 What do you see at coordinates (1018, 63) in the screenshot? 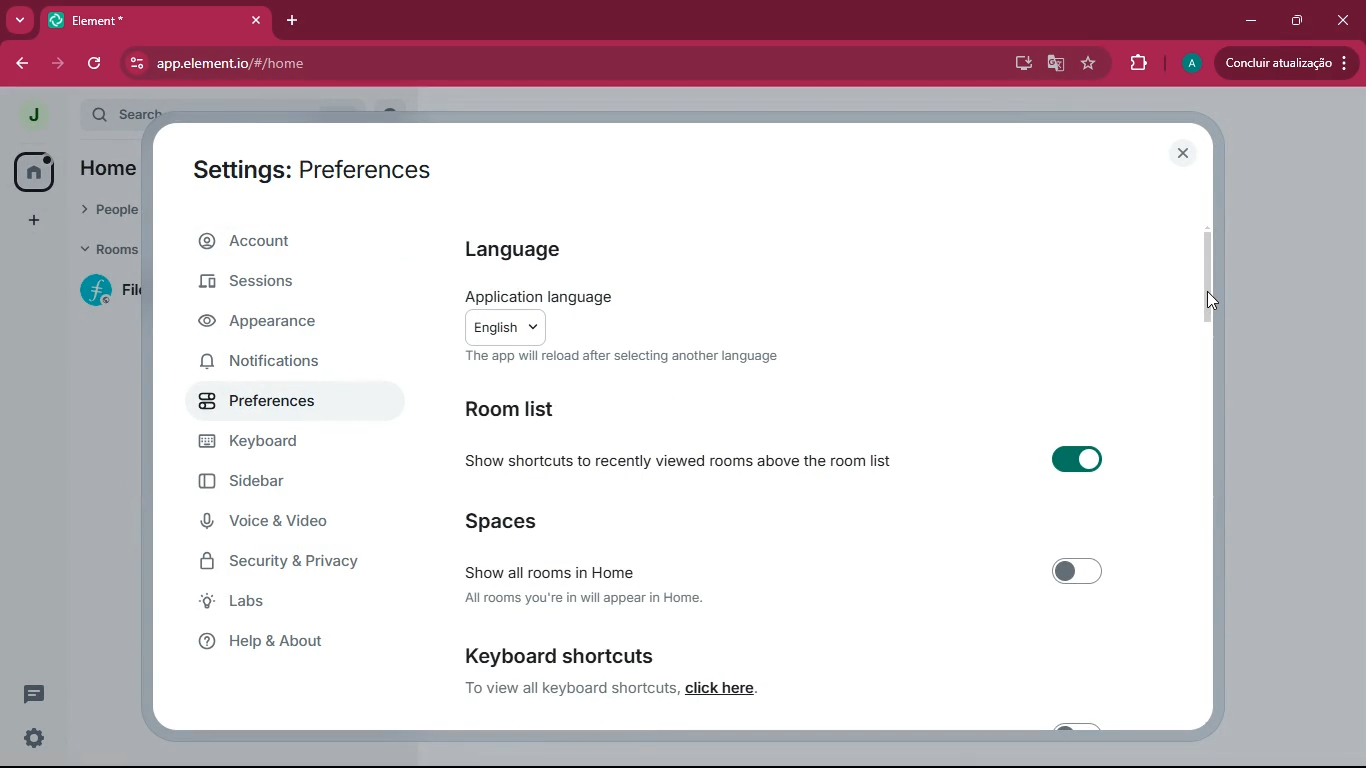
I see `desktop` at bounding box center [1018, 63].